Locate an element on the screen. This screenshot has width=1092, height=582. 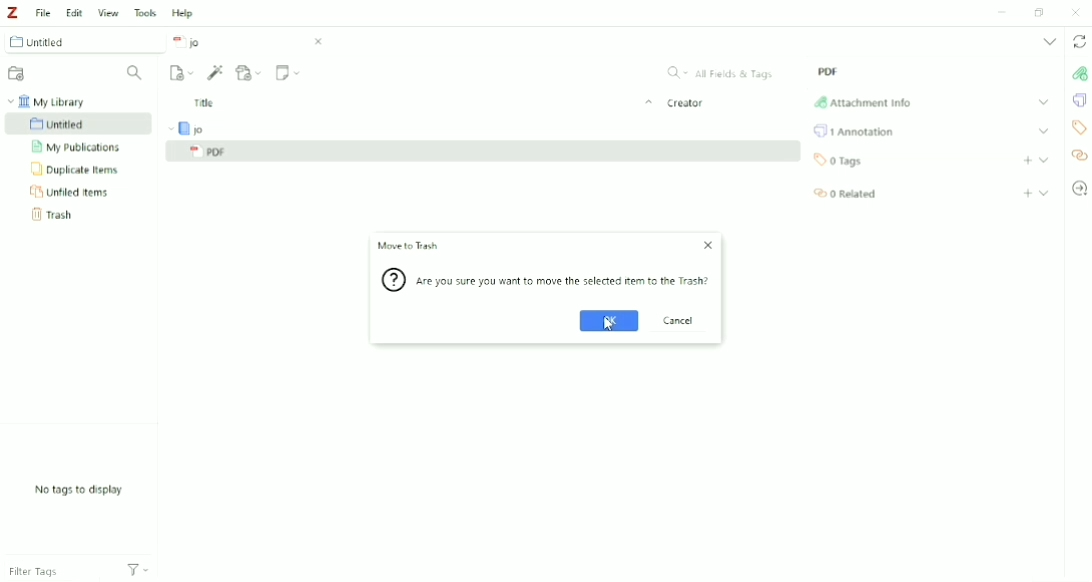
Annotation is located at coordinates (855, 130).